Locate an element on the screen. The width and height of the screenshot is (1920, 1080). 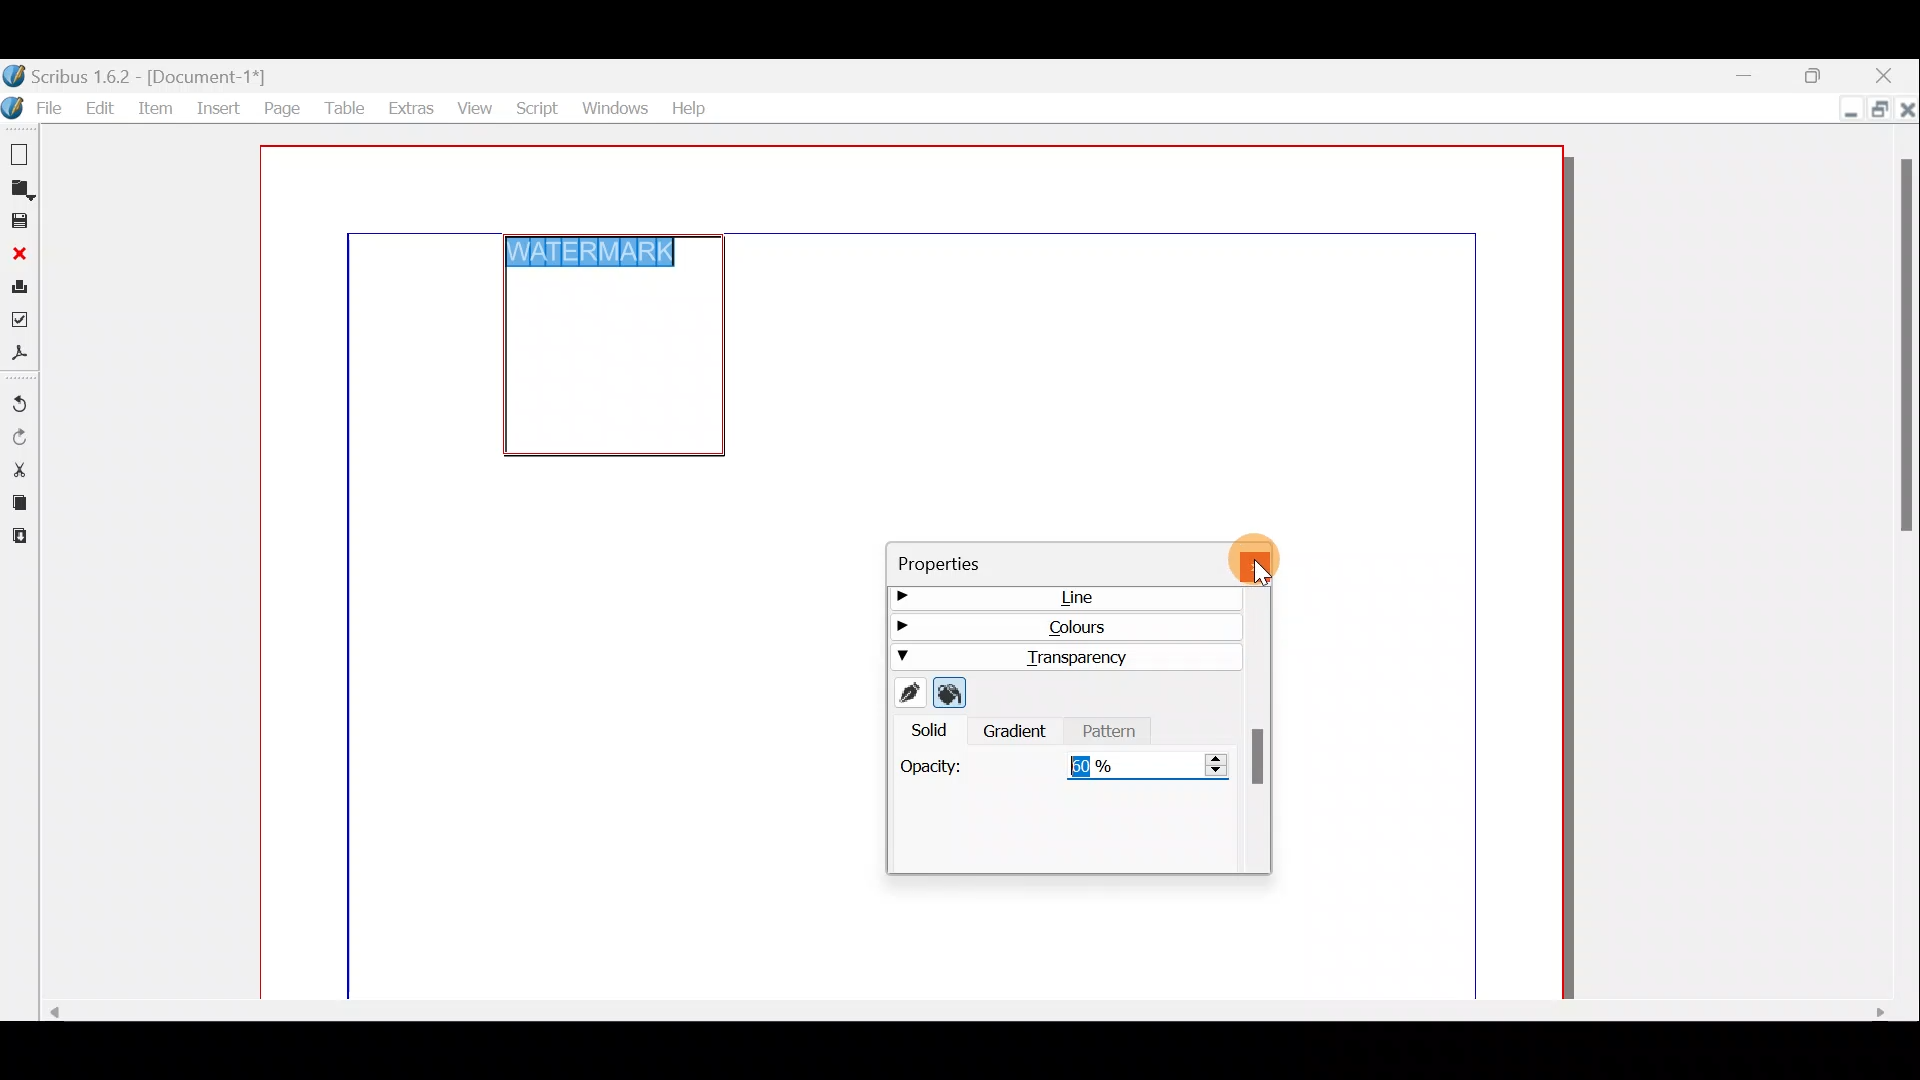
Properties is located at coordinates (1023, 560).